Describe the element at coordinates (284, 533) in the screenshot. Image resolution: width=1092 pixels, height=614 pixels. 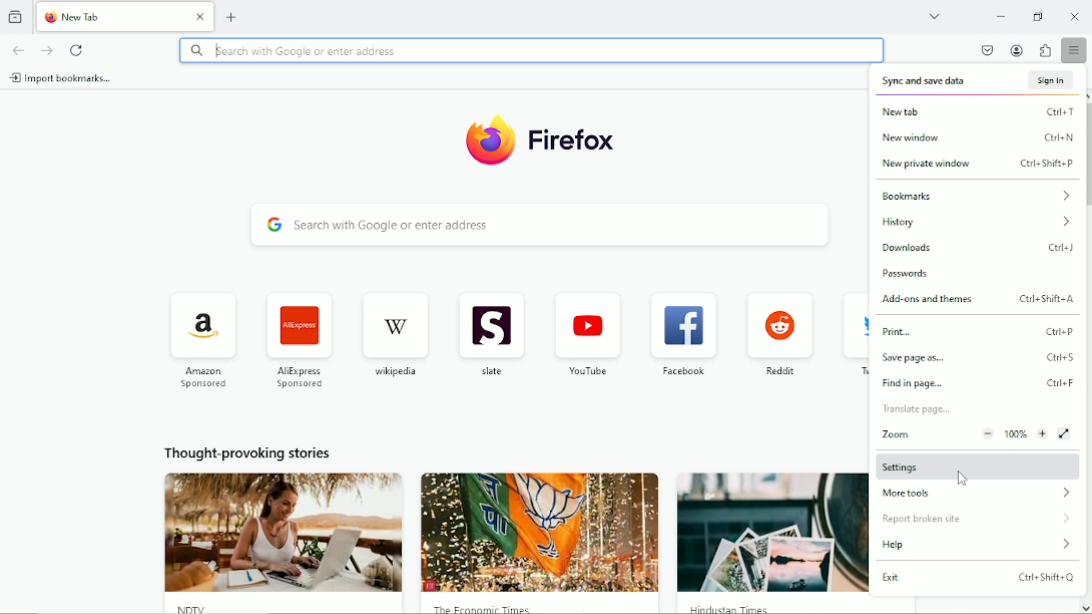
I see `image` at that location.